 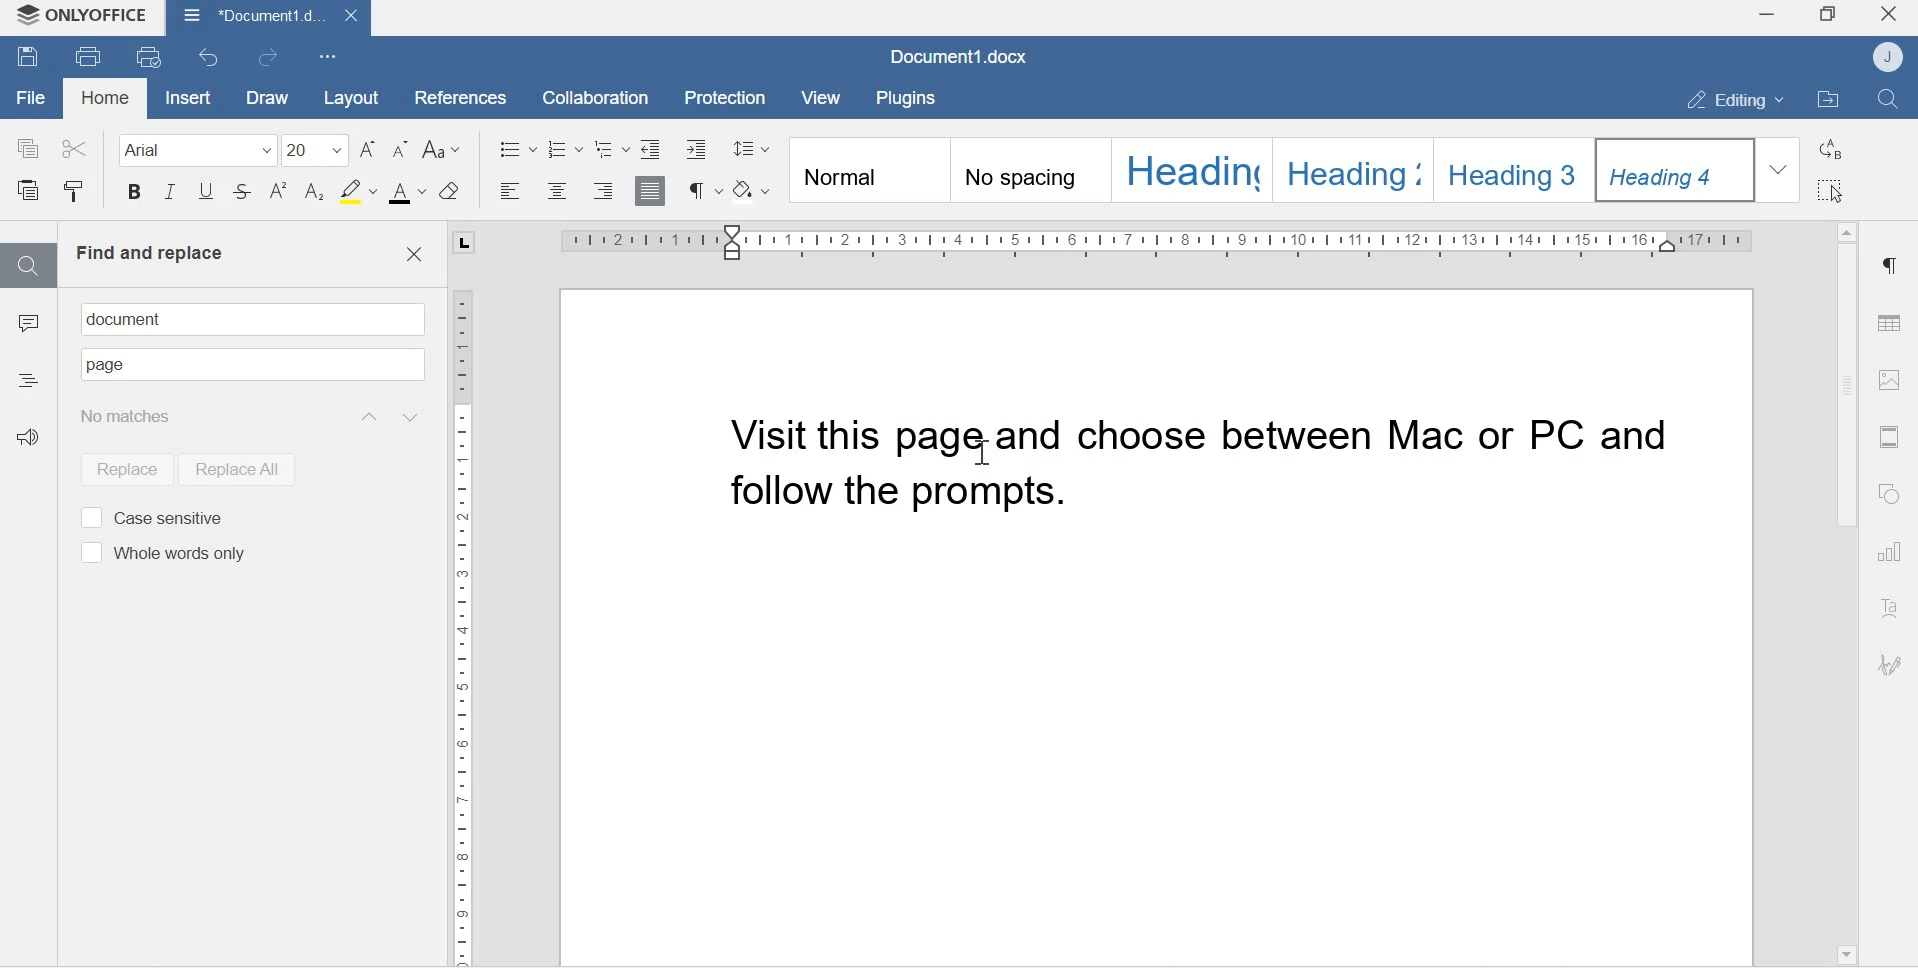 What do you see at coordinates (315, 193) in the screenshot?
I see `Subscript` at bounding box center [315, 193].